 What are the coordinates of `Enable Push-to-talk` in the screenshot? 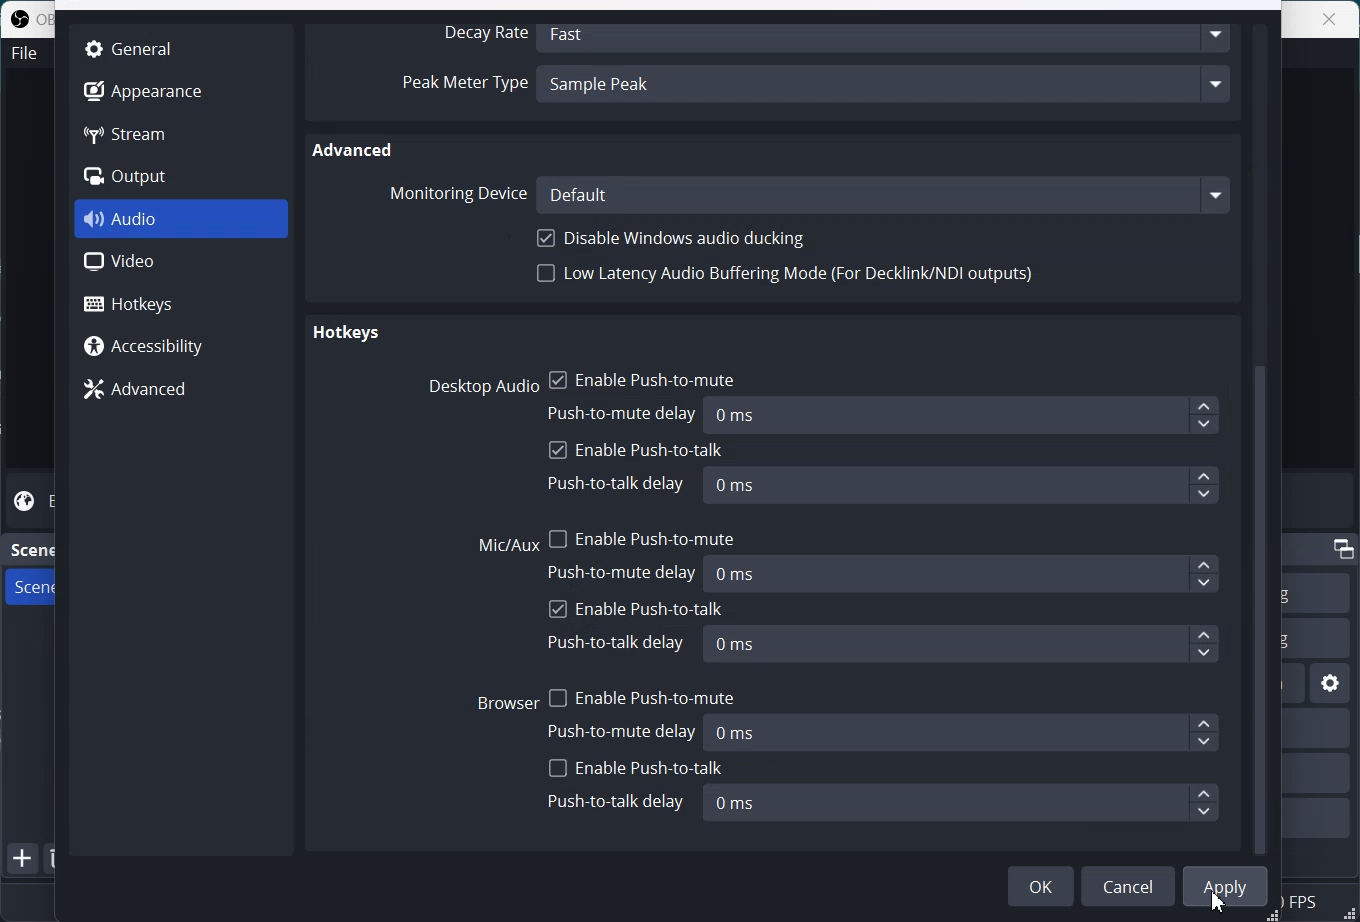 It's located at (636, 768).